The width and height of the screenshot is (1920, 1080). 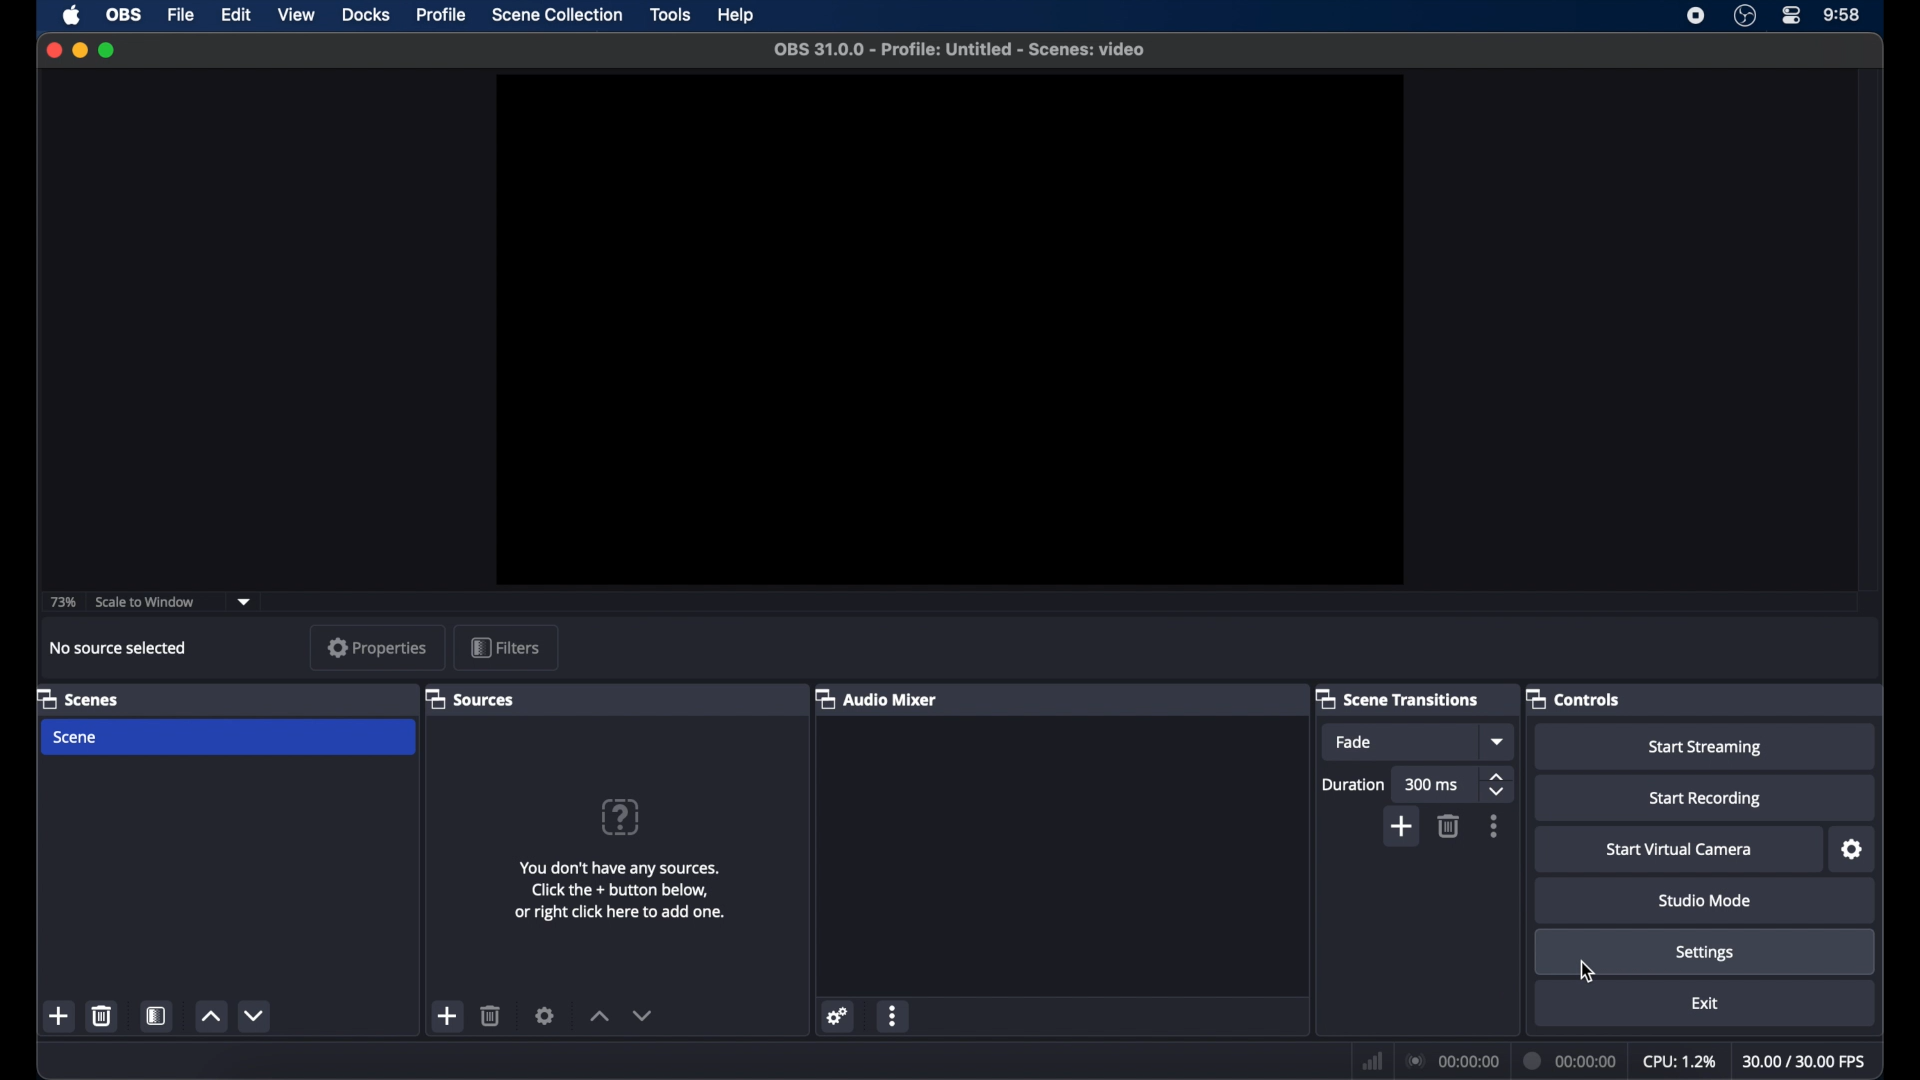 I want to click on settings, so click(x=1706, y=953).